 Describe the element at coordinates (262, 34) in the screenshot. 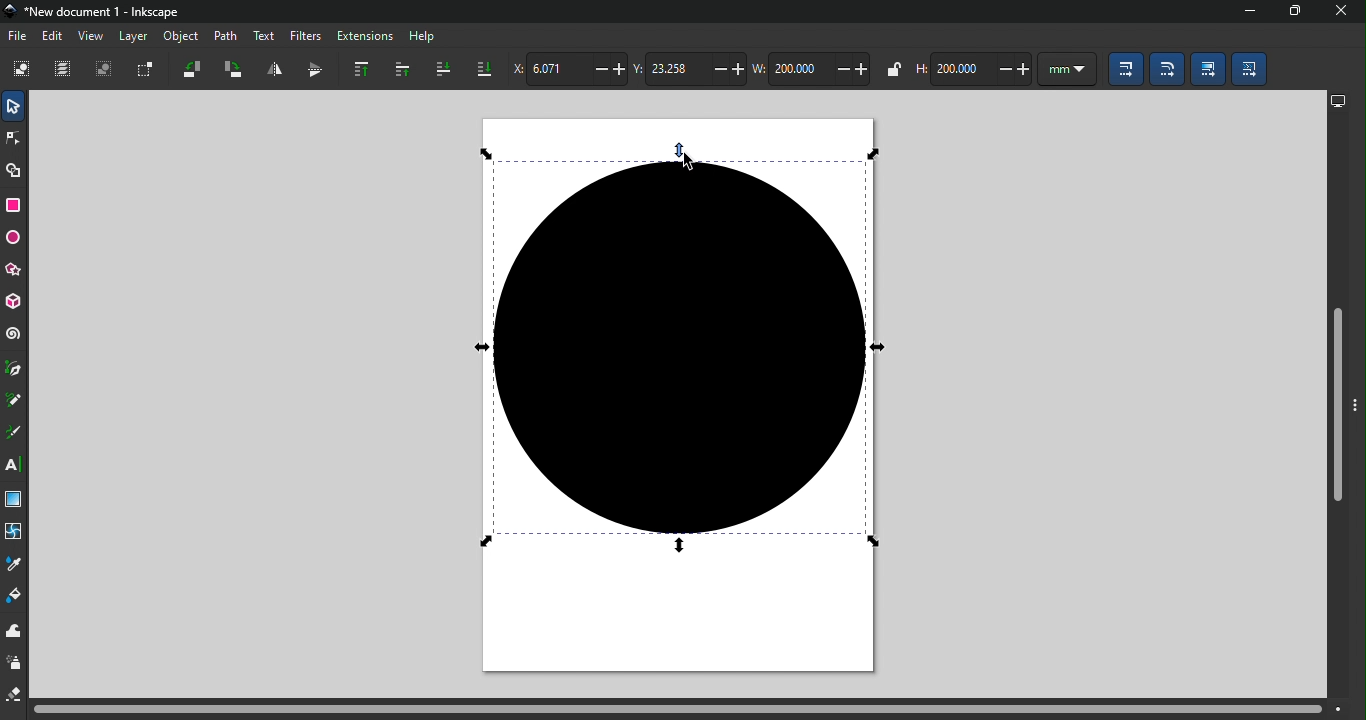

I see `Text` at that location.